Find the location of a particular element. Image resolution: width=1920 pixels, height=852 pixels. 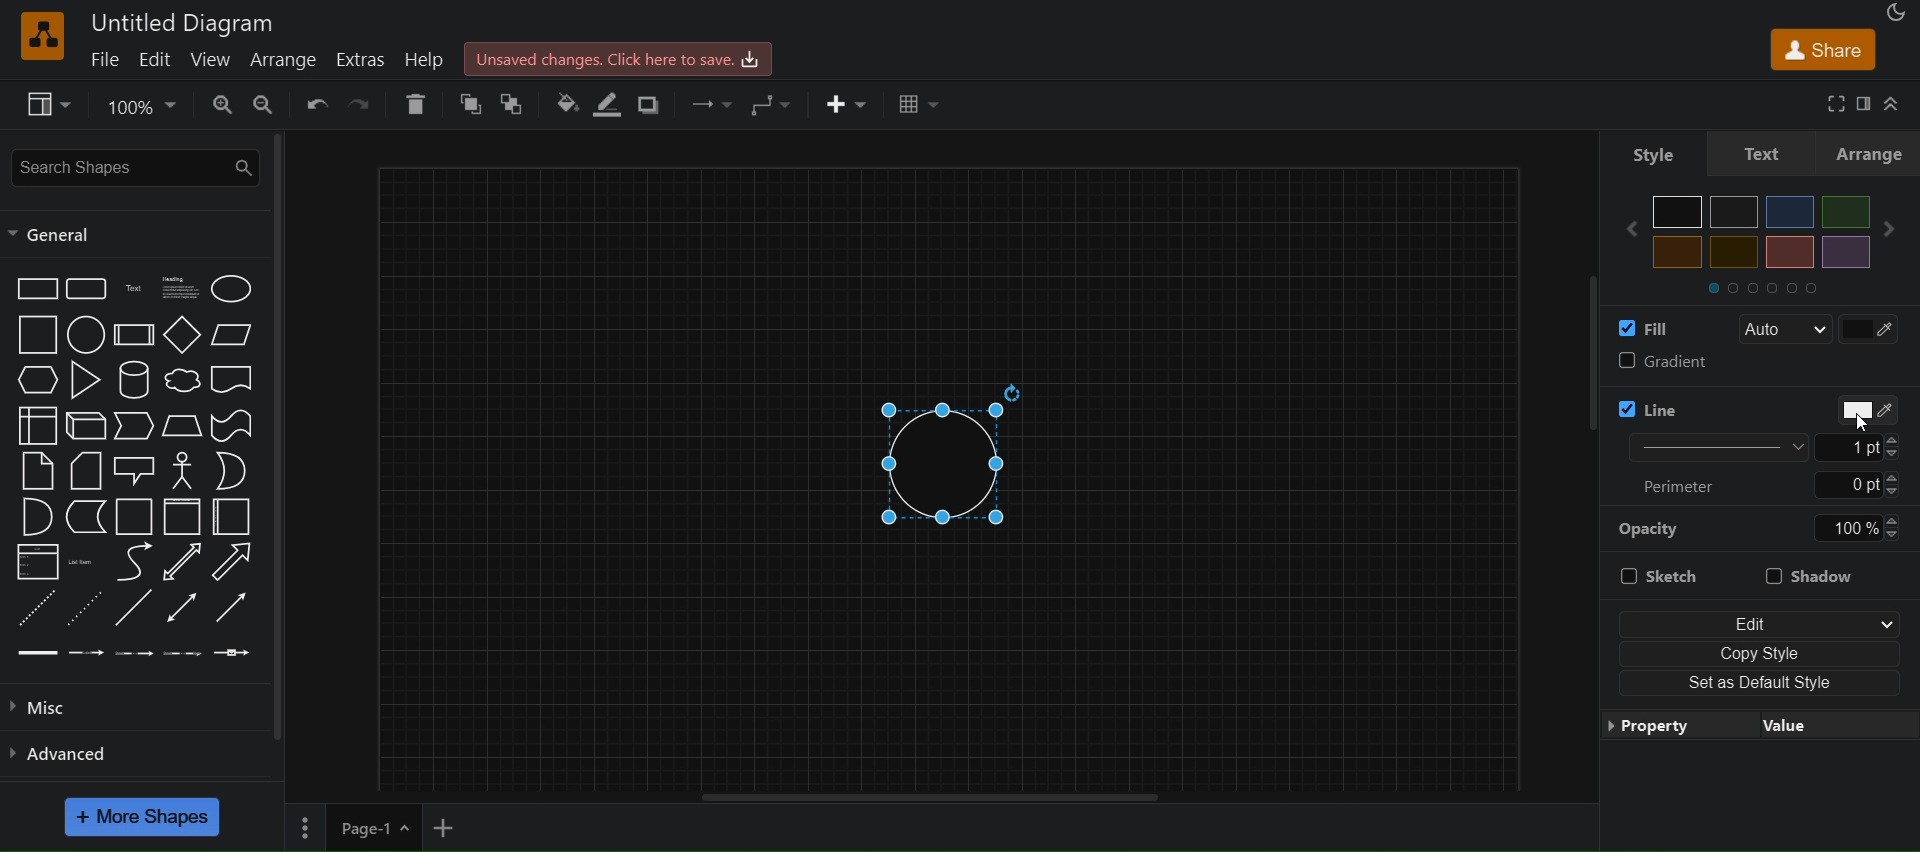

scroll is located at coordinates (1574, 377).